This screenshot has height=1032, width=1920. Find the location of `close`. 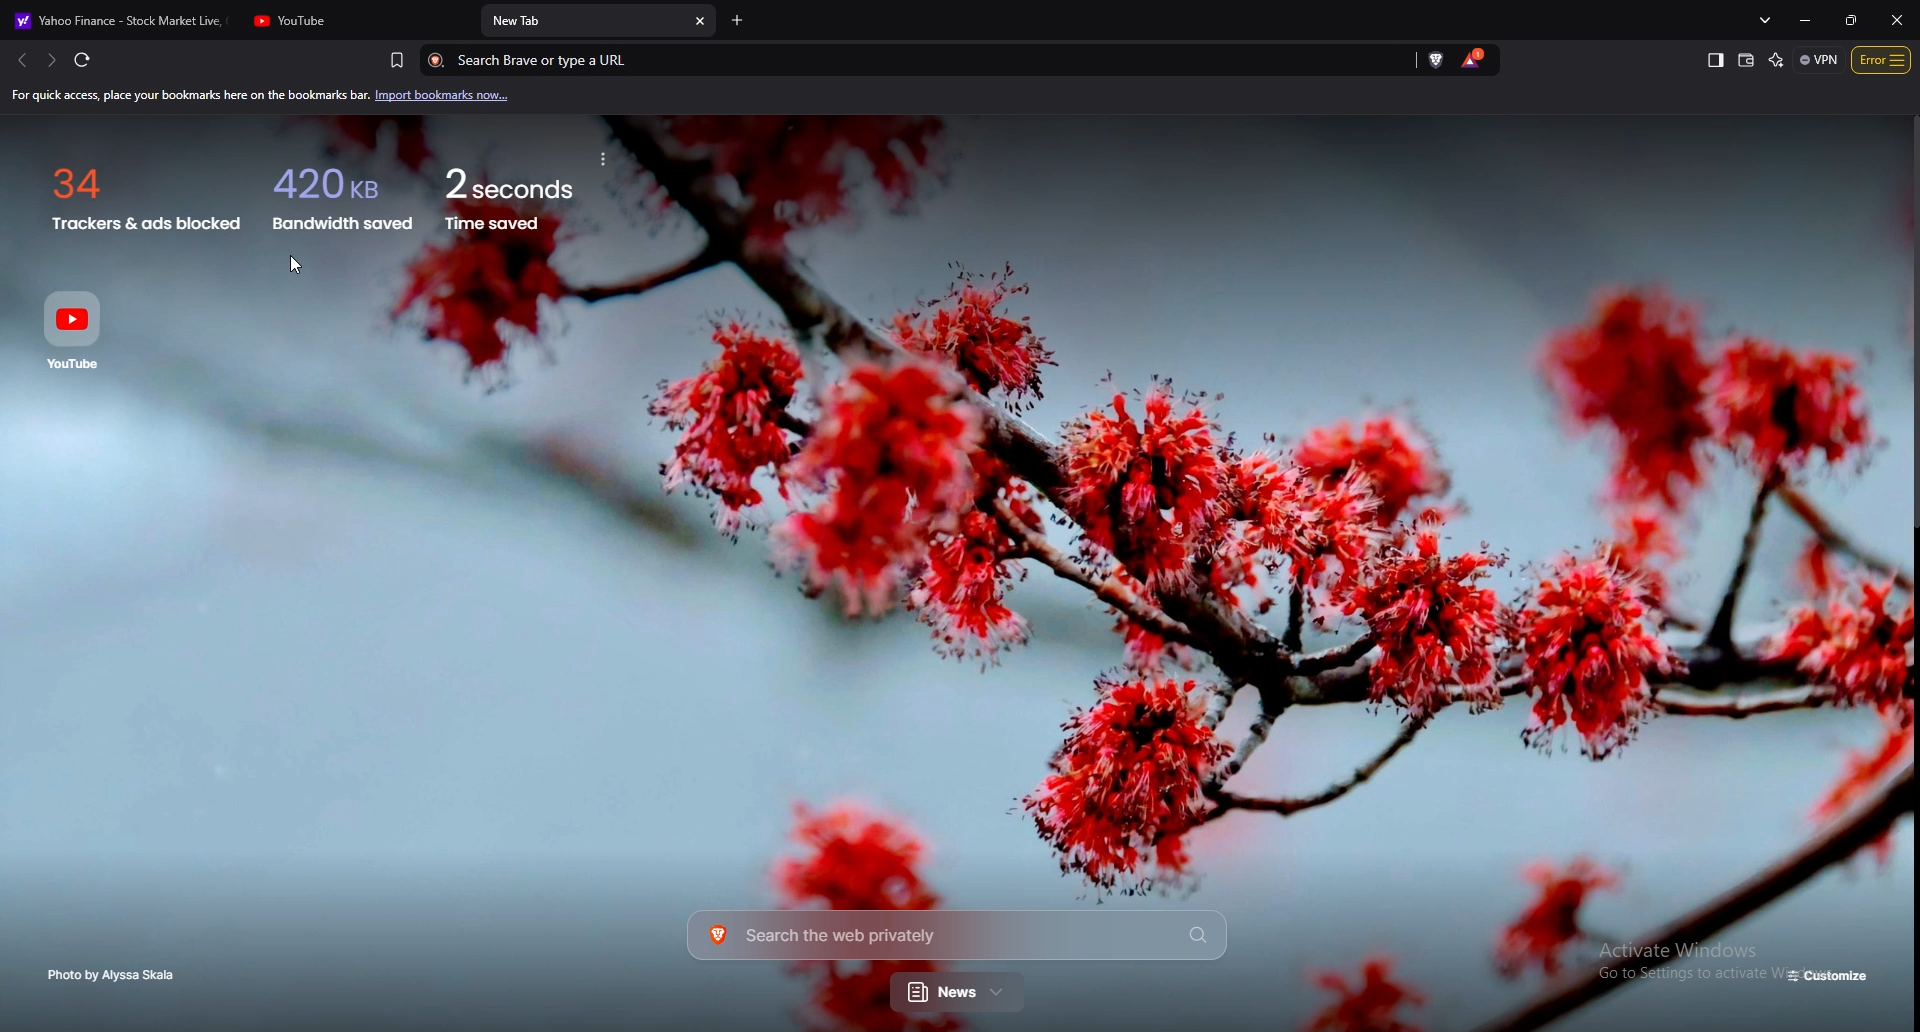

close is located at coordinates (1897, 19).